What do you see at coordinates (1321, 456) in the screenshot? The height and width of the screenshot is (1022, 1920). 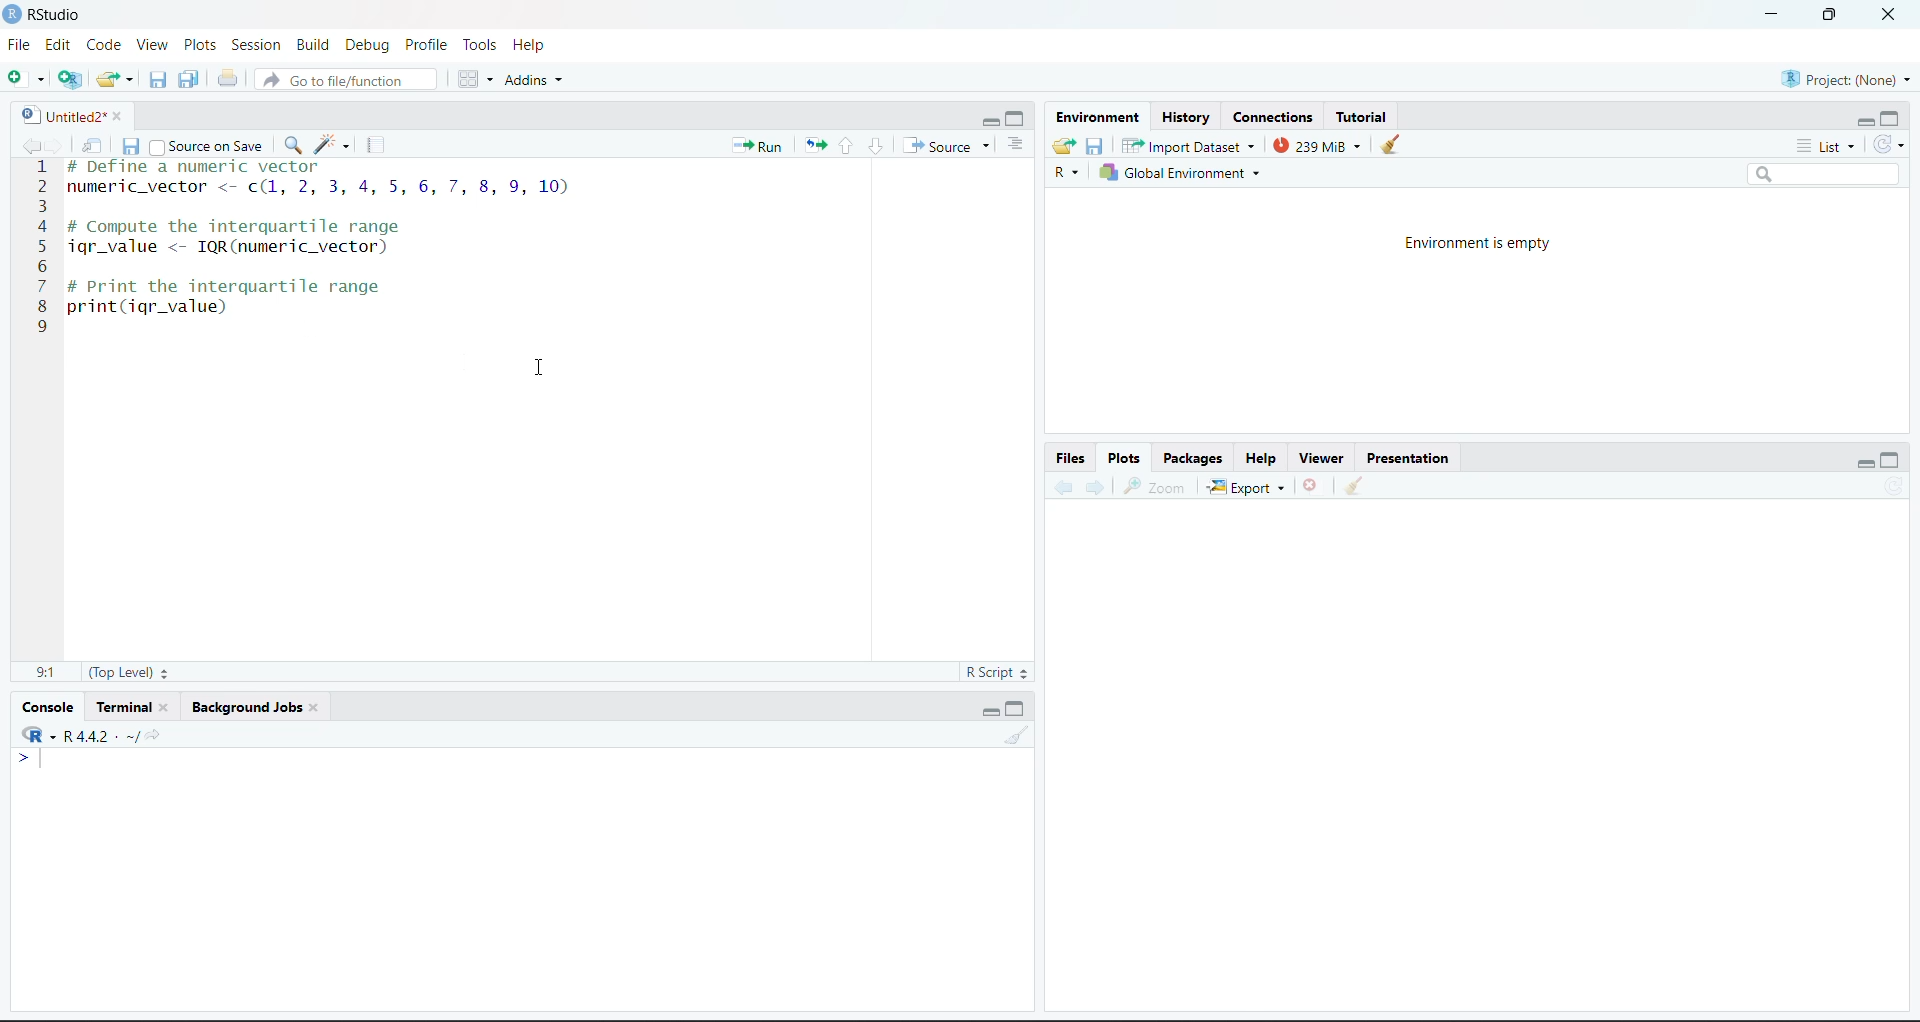 I see `Viewer` at bounding box center [1321, 456].